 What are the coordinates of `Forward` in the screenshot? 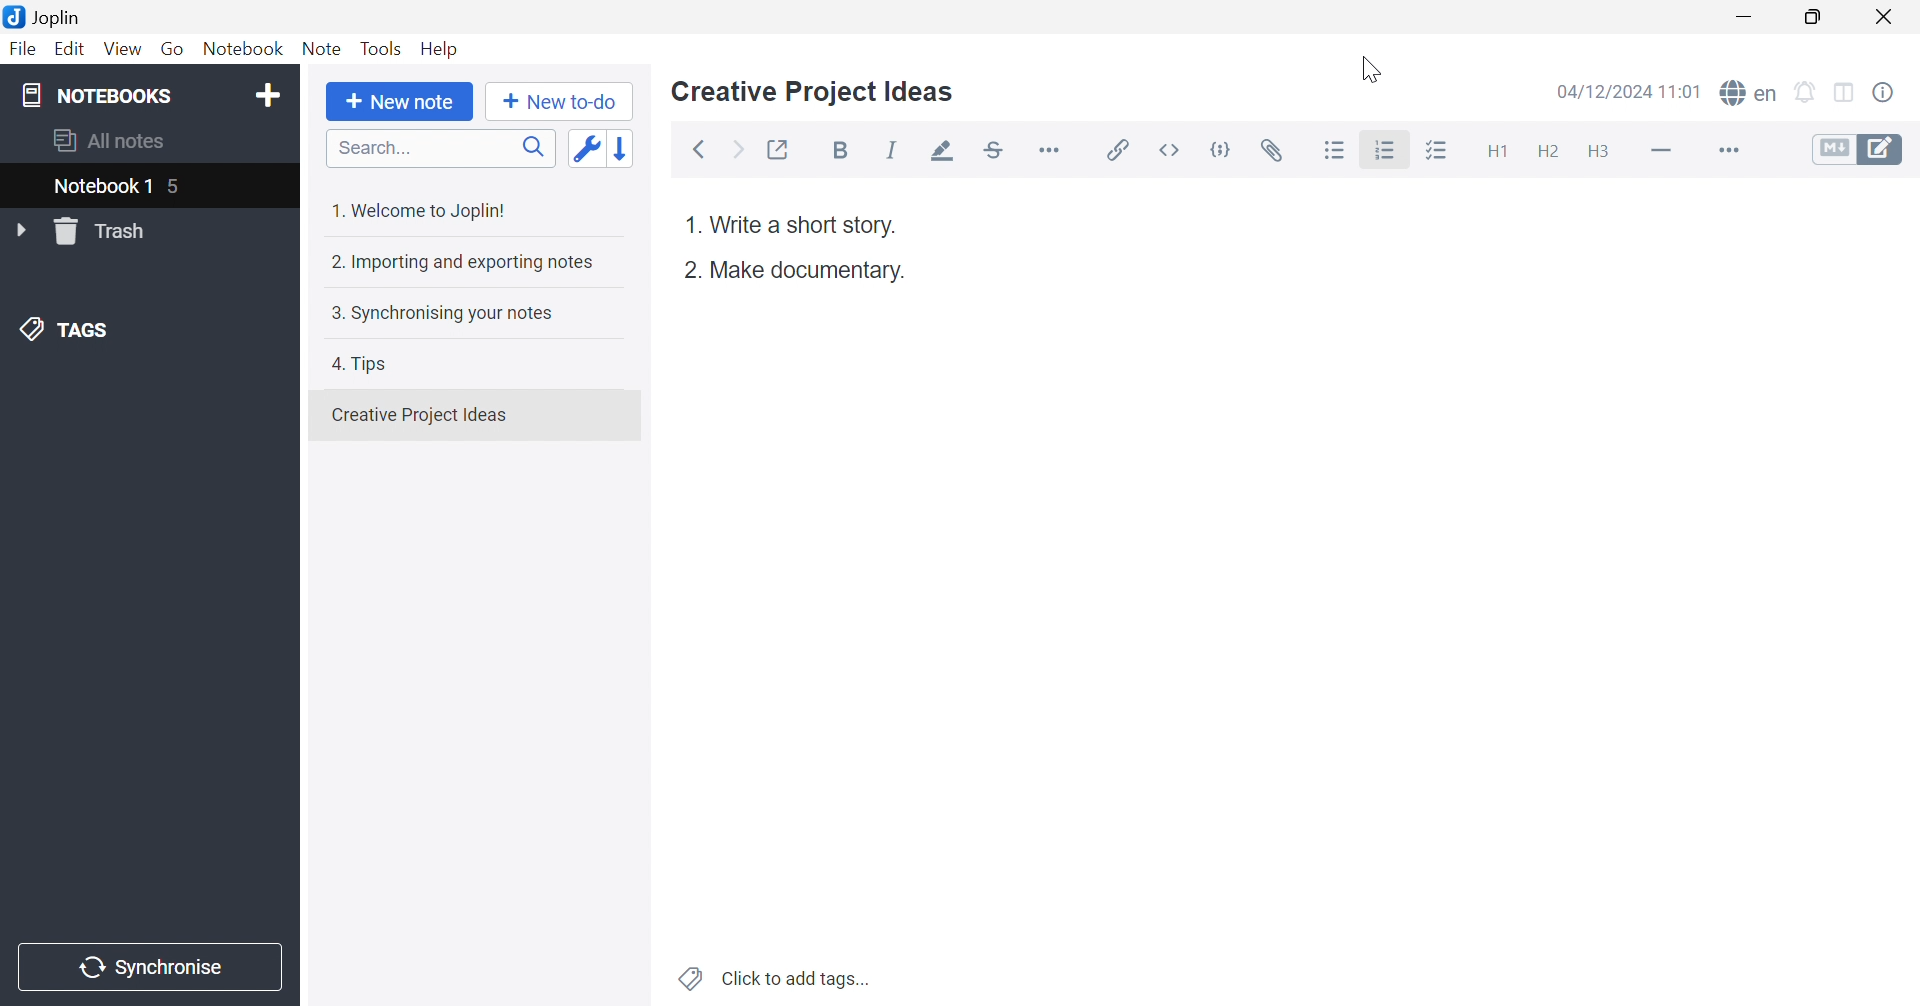 It's located at (736, 153).